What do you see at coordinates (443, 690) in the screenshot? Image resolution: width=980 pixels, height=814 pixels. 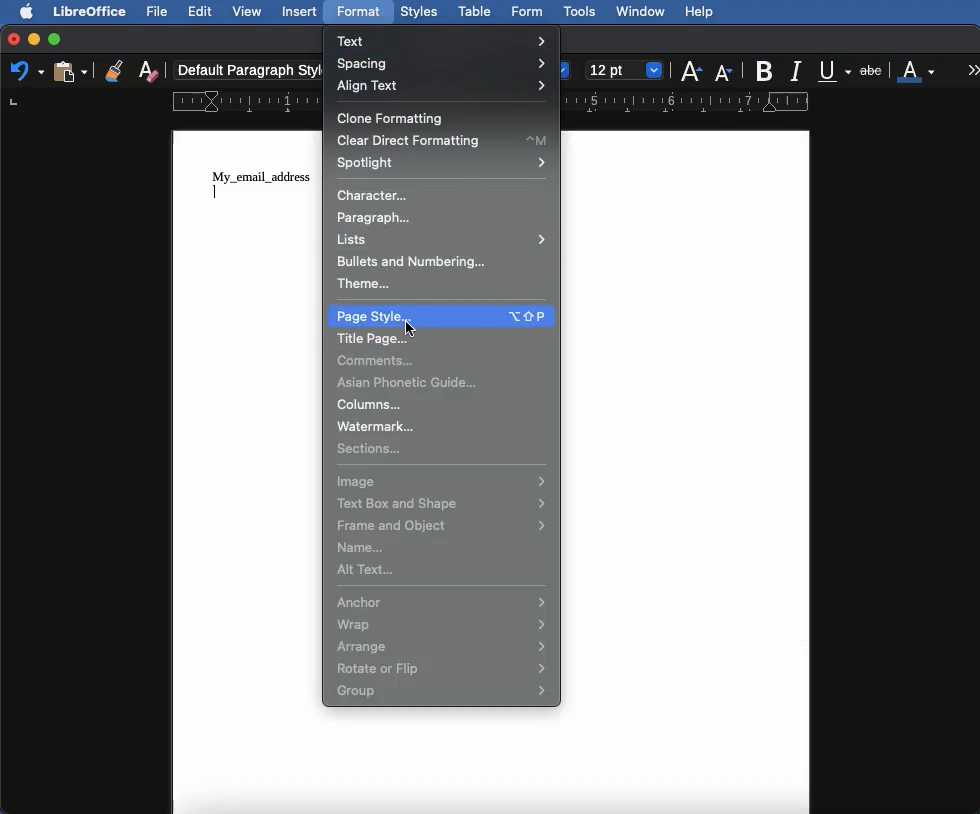 I see `Group` at bounding box center [443, 690].